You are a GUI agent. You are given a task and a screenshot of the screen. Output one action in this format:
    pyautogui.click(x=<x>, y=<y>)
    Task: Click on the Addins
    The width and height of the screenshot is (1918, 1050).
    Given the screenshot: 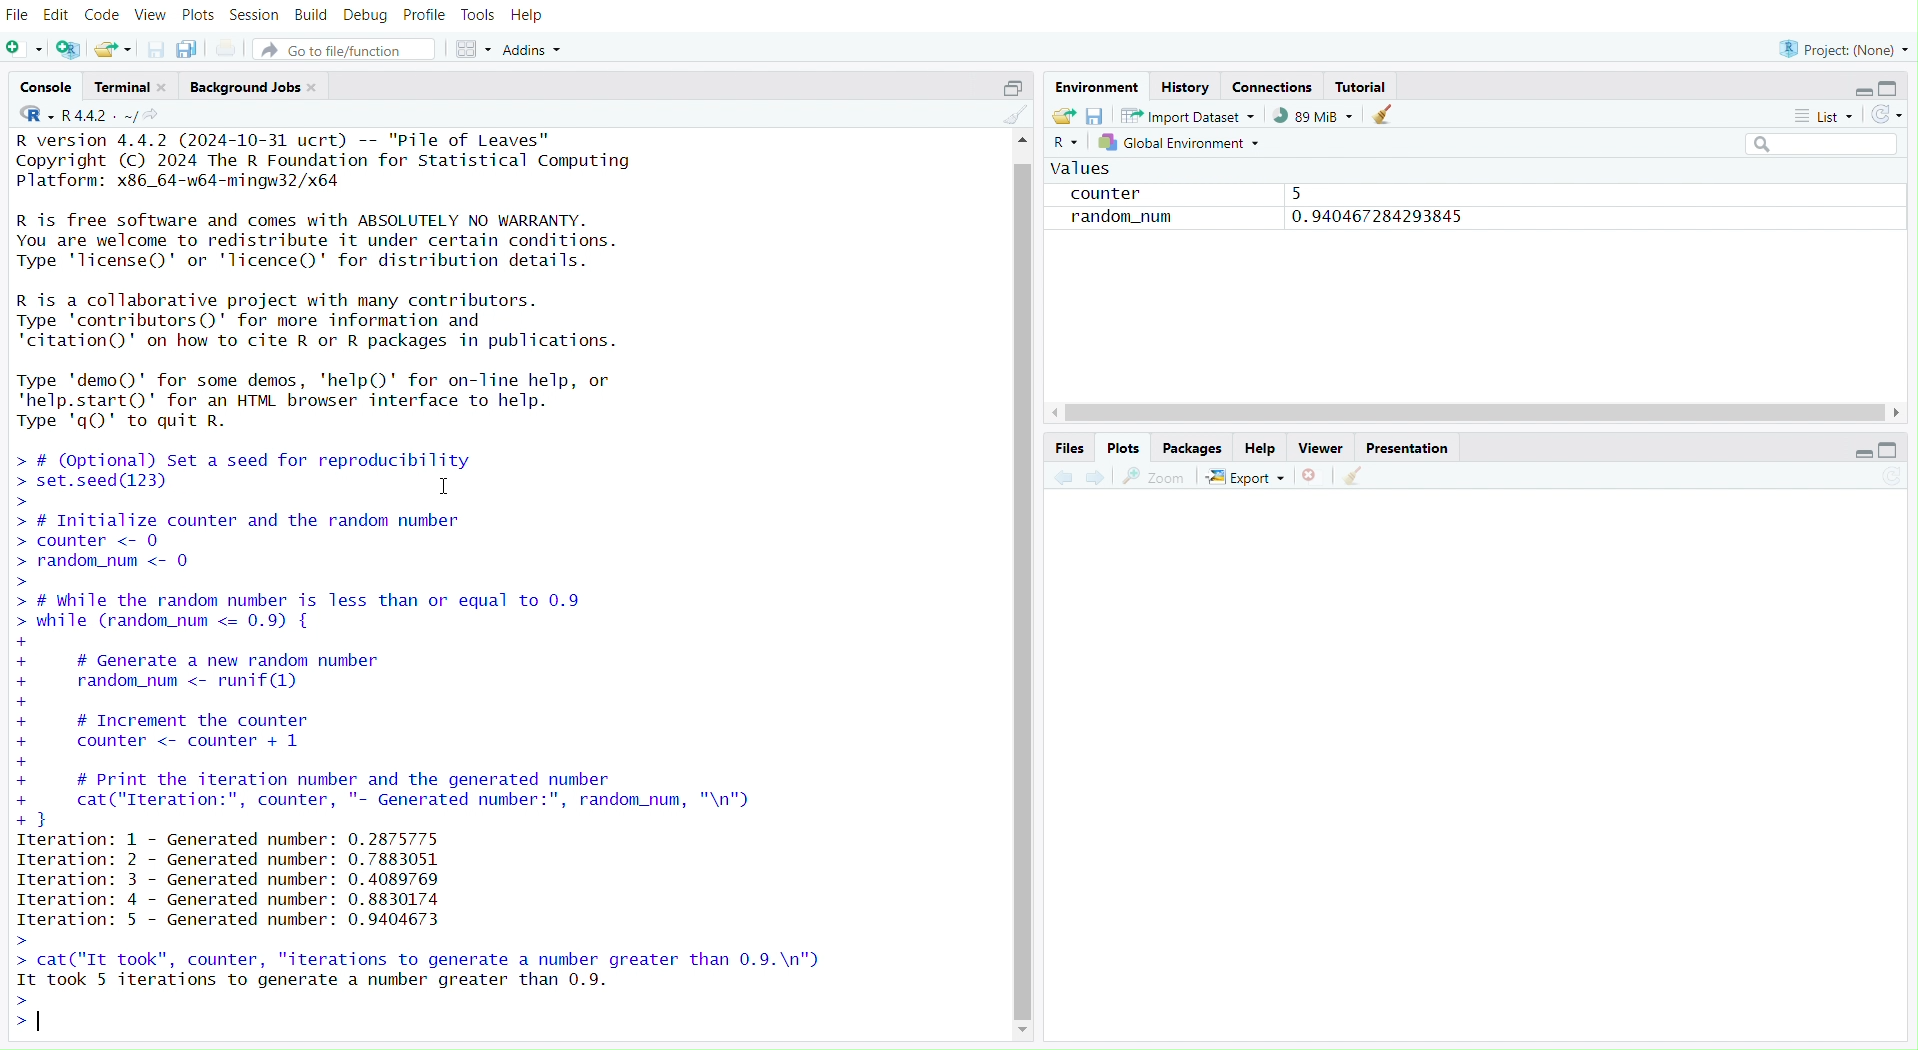 What is the action you would take?
    pyautogui.click(x=533, y=47)
    